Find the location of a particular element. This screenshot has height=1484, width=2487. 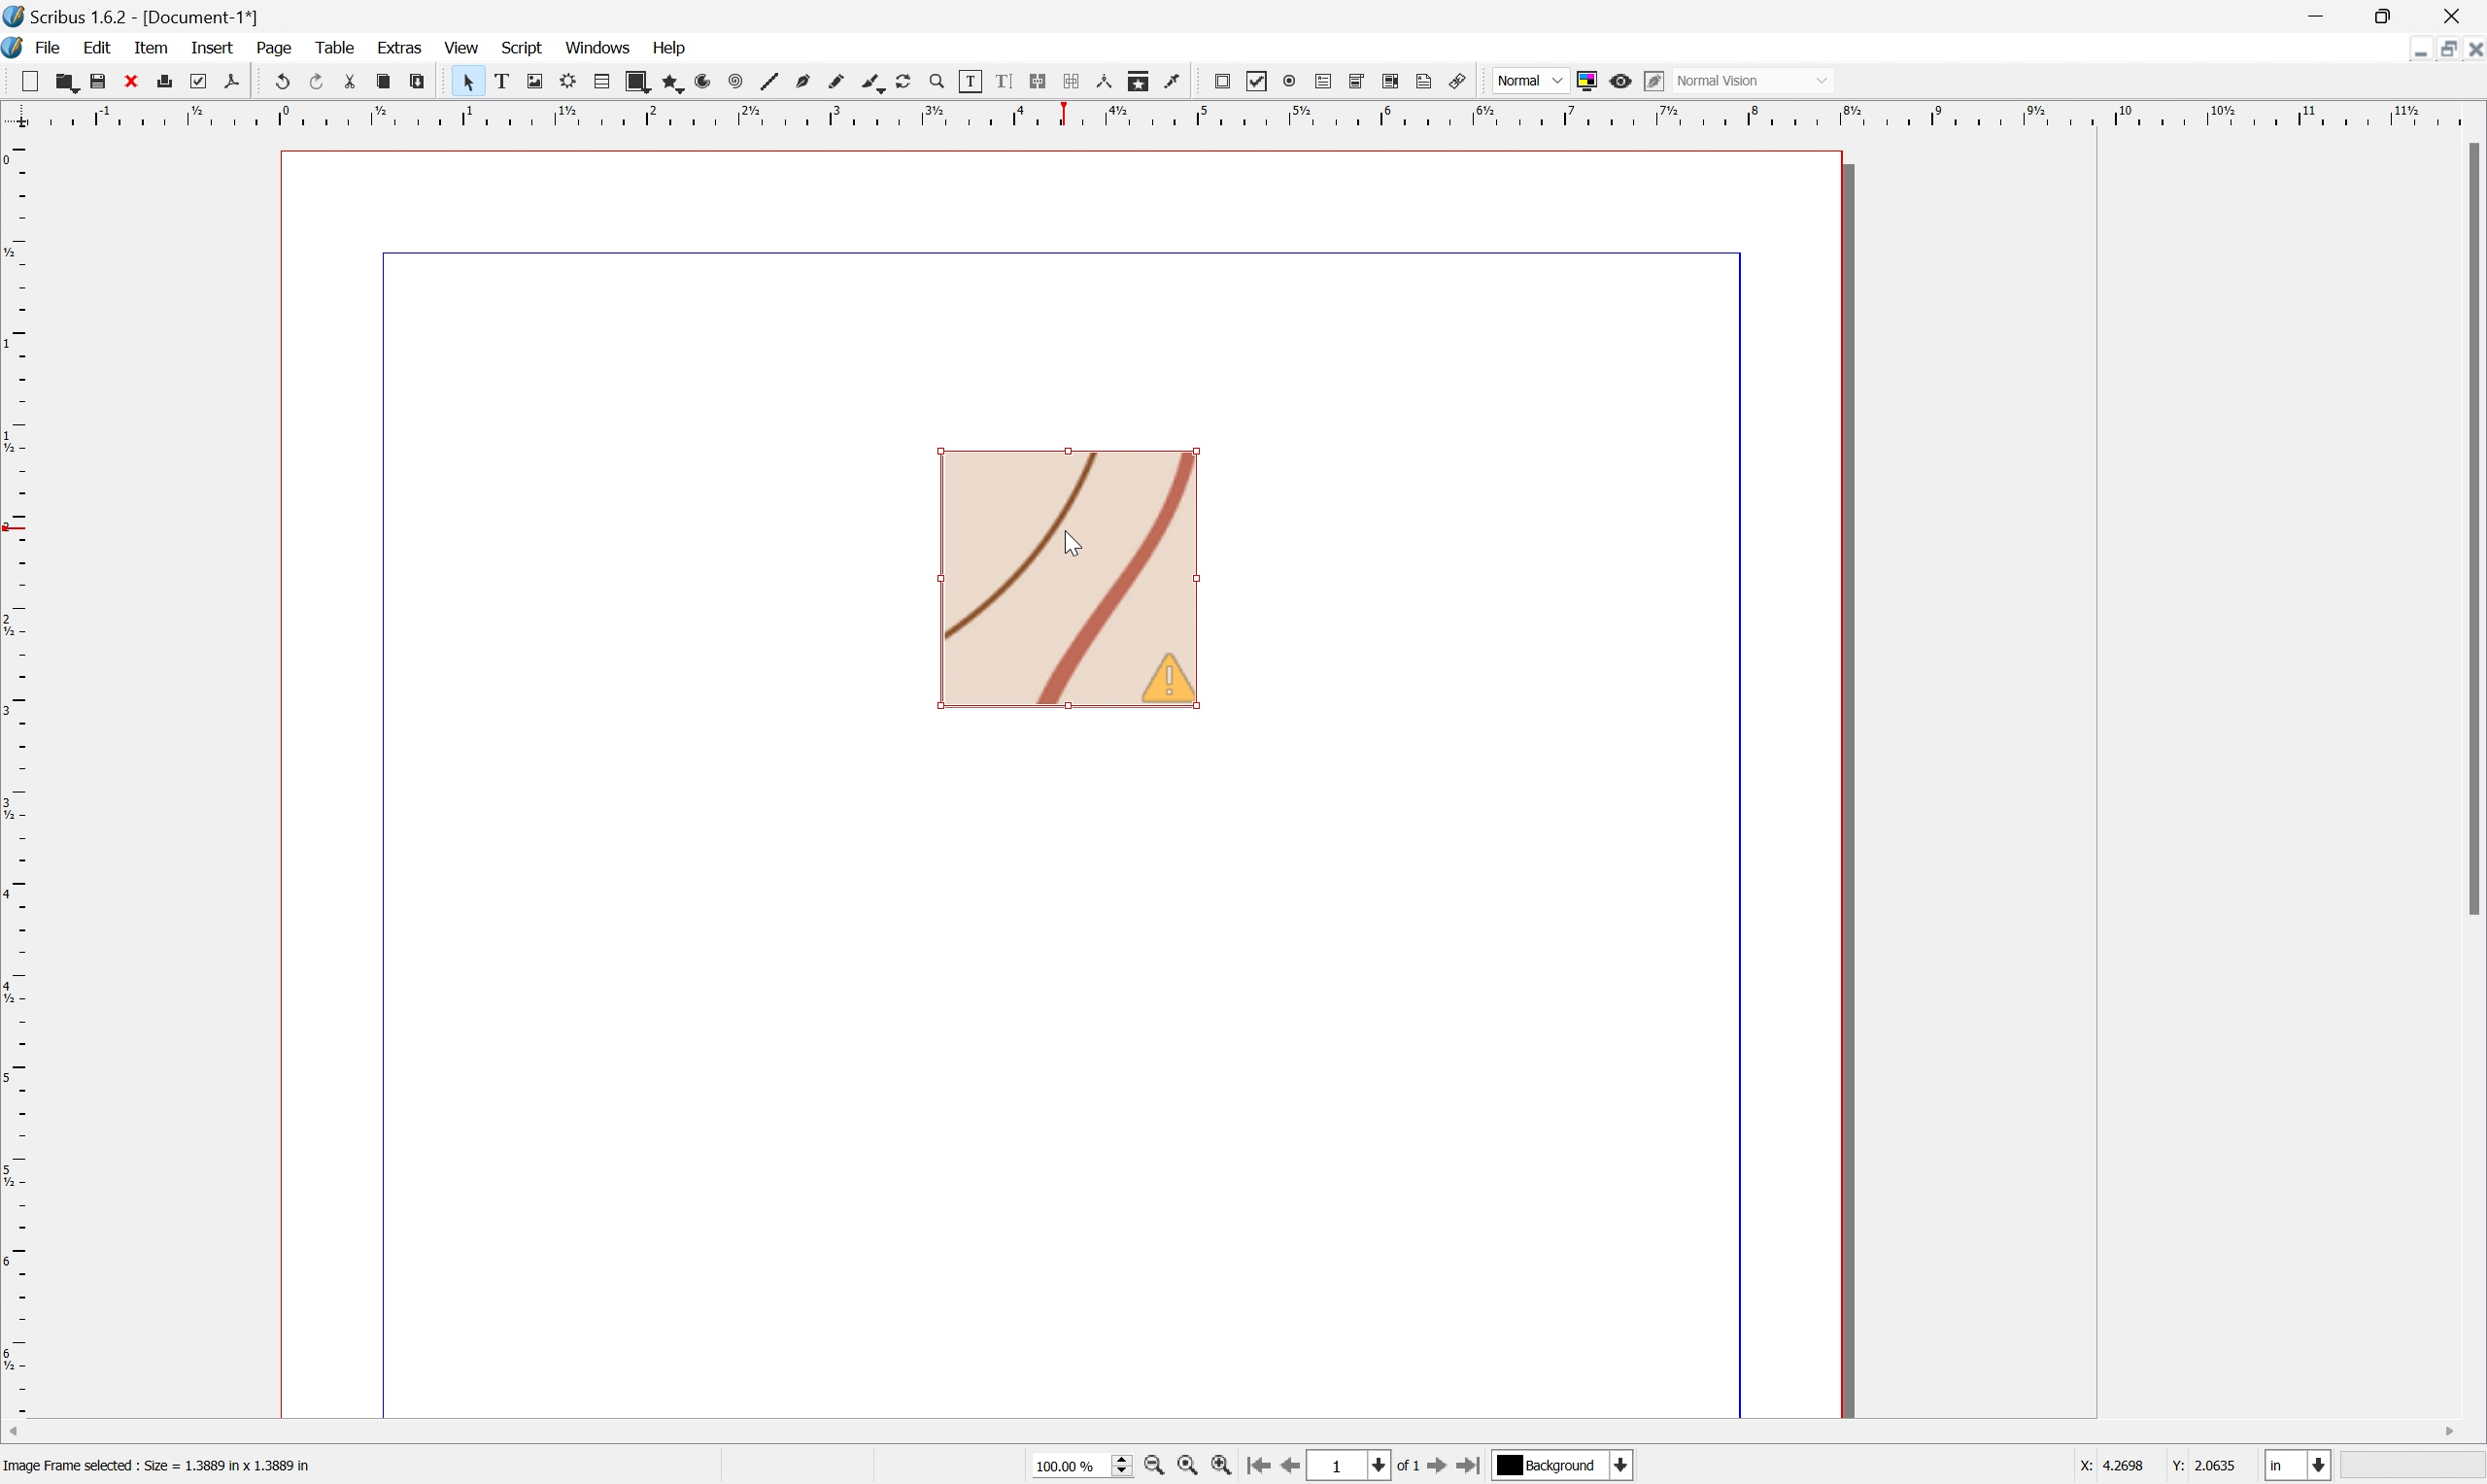

Print is located at coordinates (171, 81).